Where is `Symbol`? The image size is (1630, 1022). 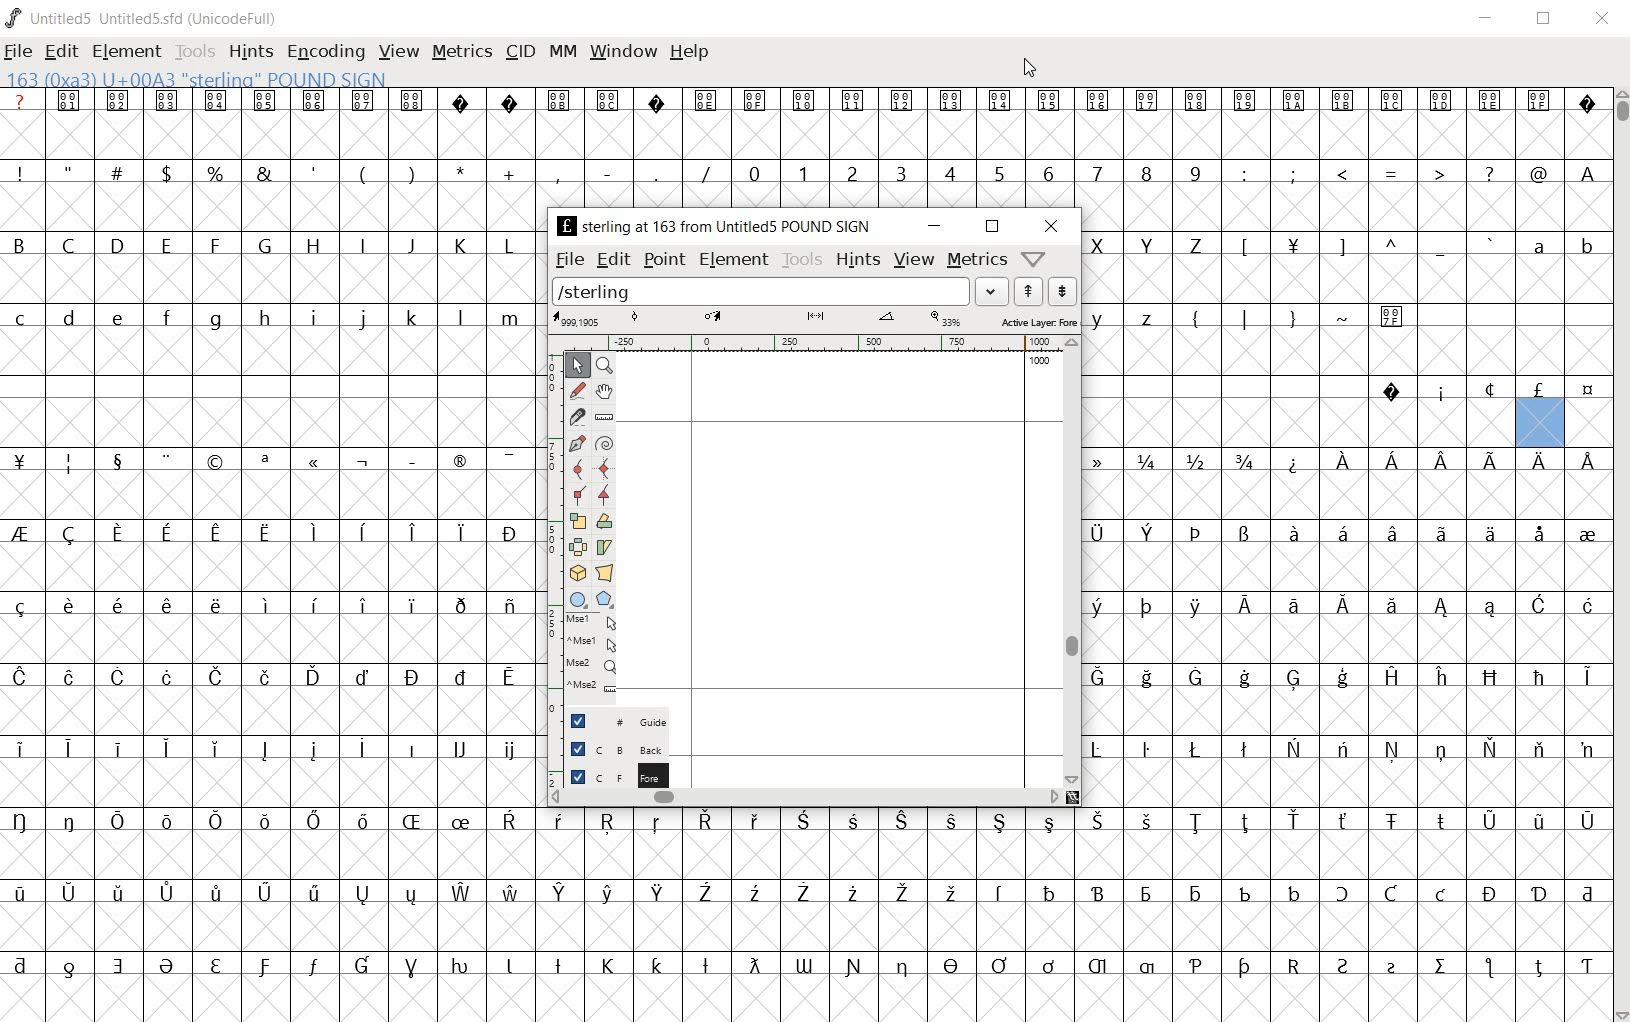 Symbol is located at coordinates (1345, 460).